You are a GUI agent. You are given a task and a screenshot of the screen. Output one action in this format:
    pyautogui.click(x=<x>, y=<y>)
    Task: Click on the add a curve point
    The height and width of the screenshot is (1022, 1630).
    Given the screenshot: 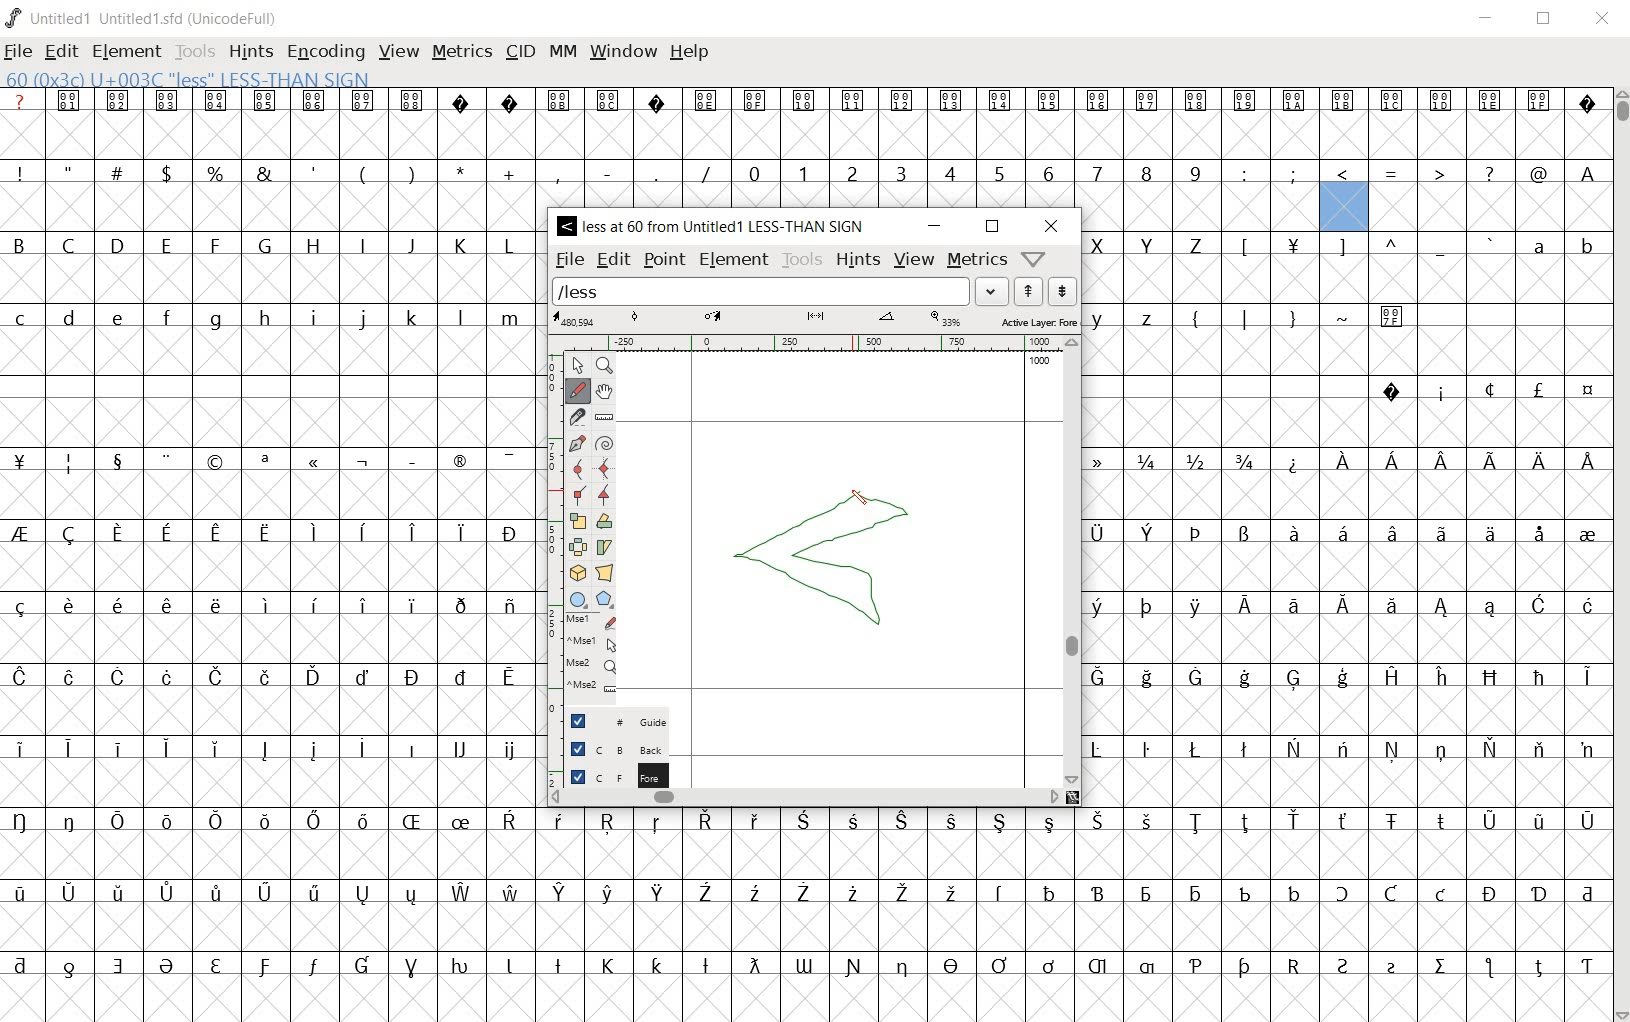 What is the action you would take?
    pyautogui.click(x=577, y=467)
    